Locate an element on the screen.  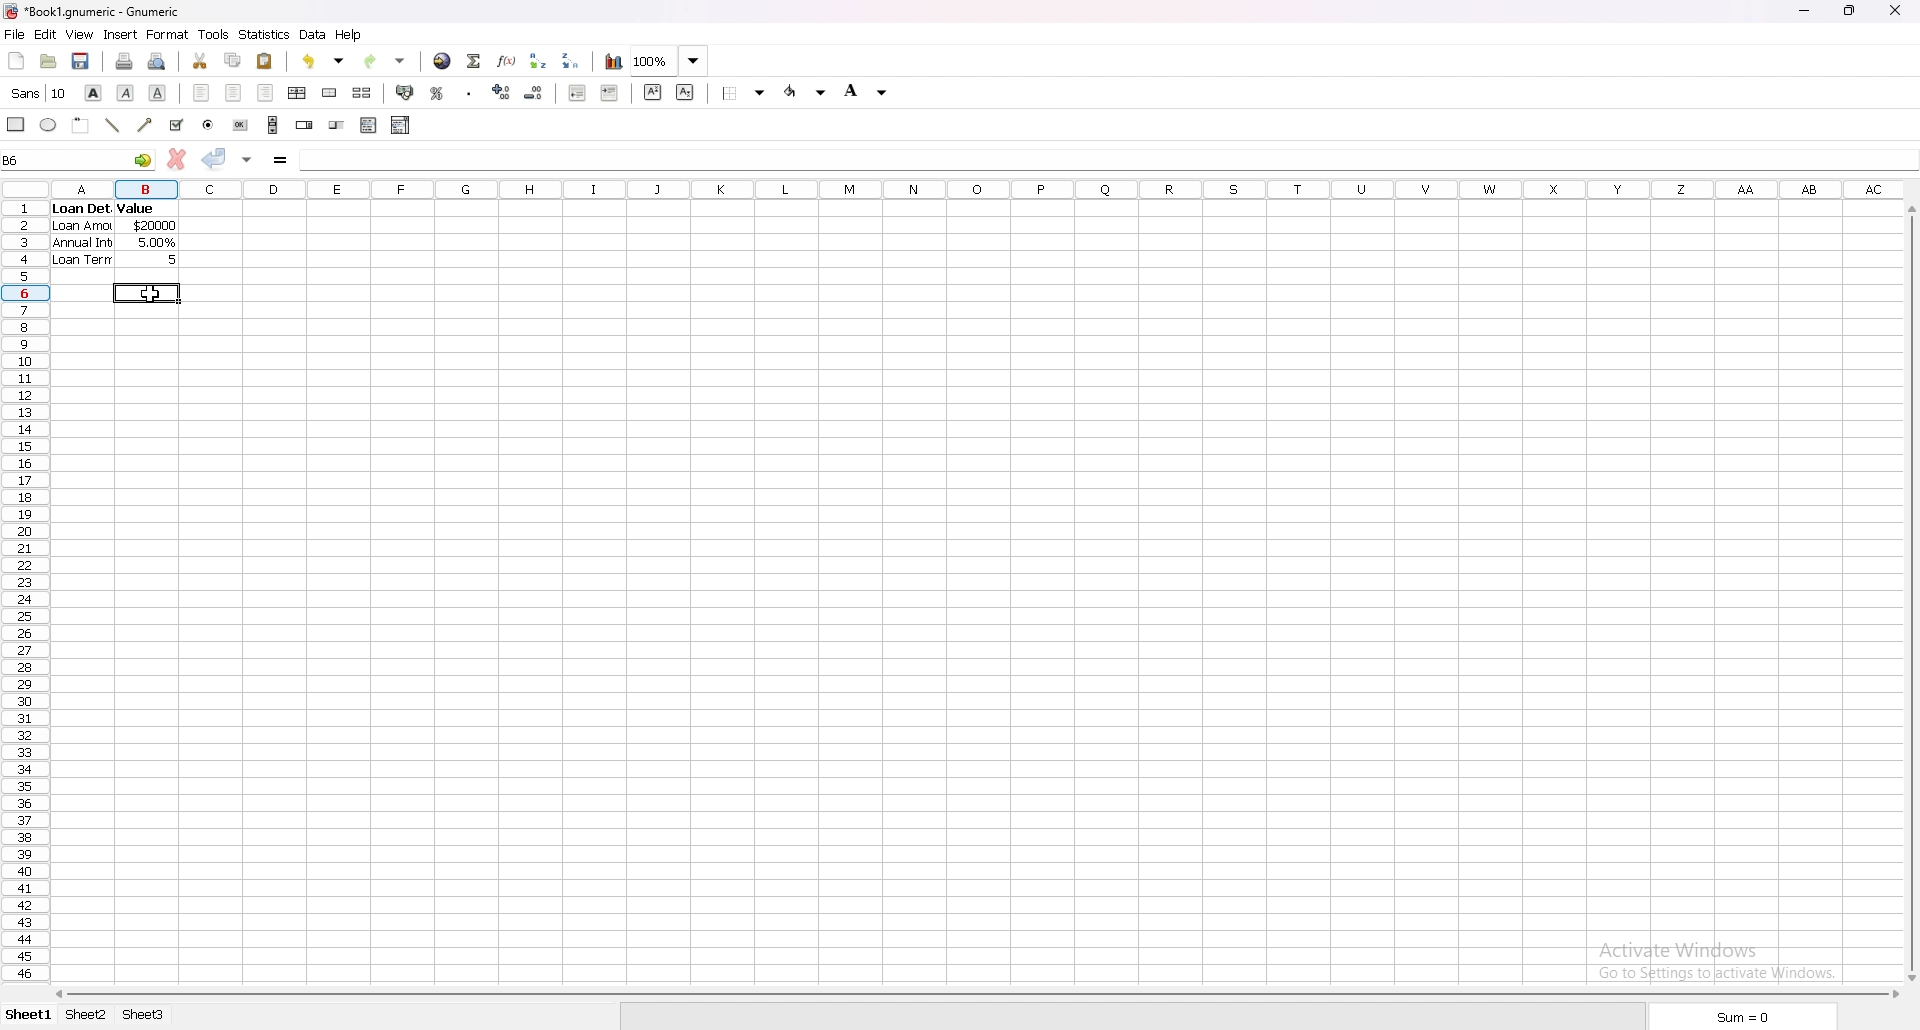
format is located at coordinates (169, 34).